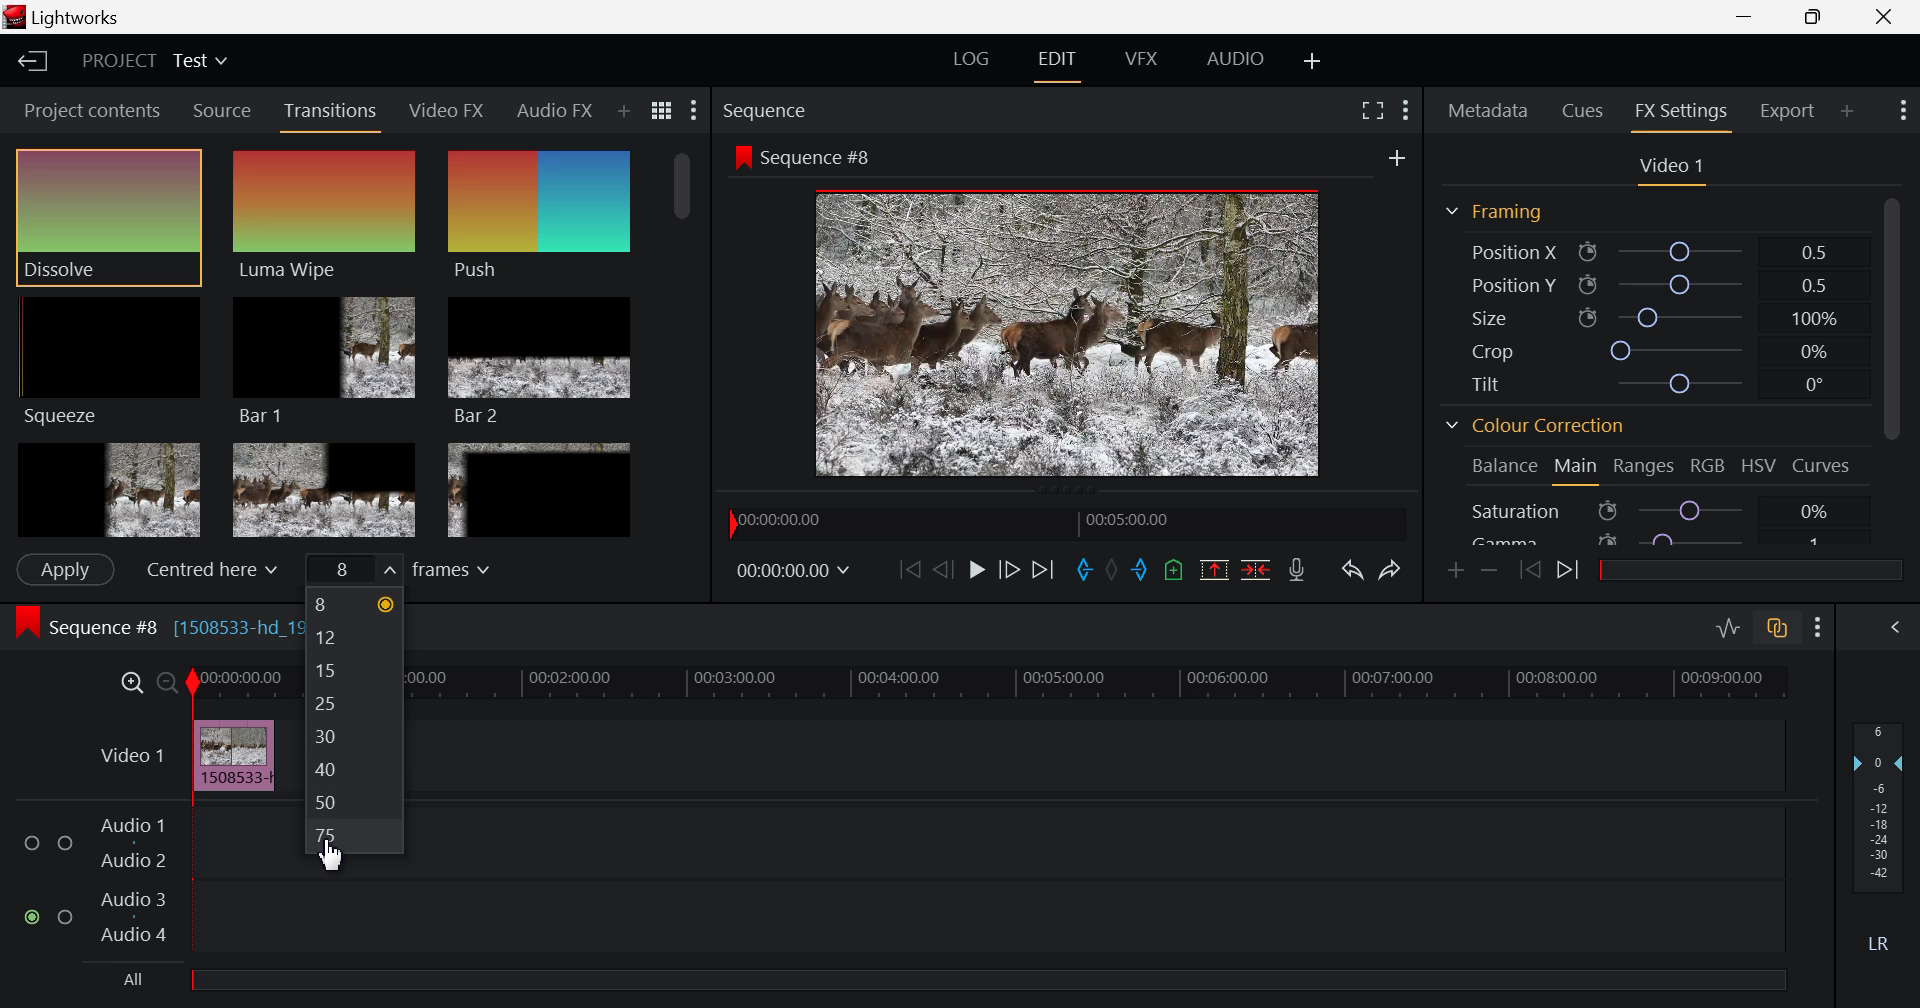 Image resolution: width=1920 pixels, height=1008 pixels. What do you see at coordinates (1142, 62) in the screenshot?
I see `VFX Layout` at bounding box center [1142, 62].